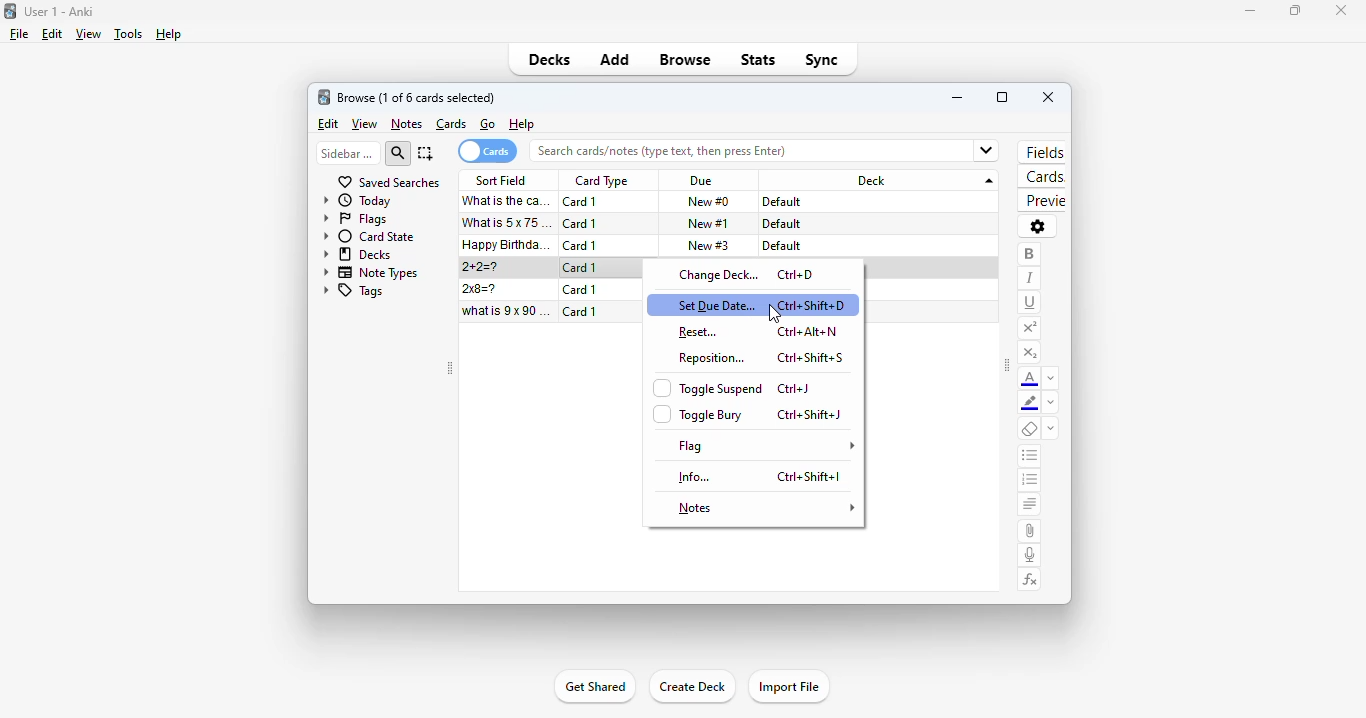  Describe the element at coordinates (701, 182) in the screenshot. I see `due` at that location.